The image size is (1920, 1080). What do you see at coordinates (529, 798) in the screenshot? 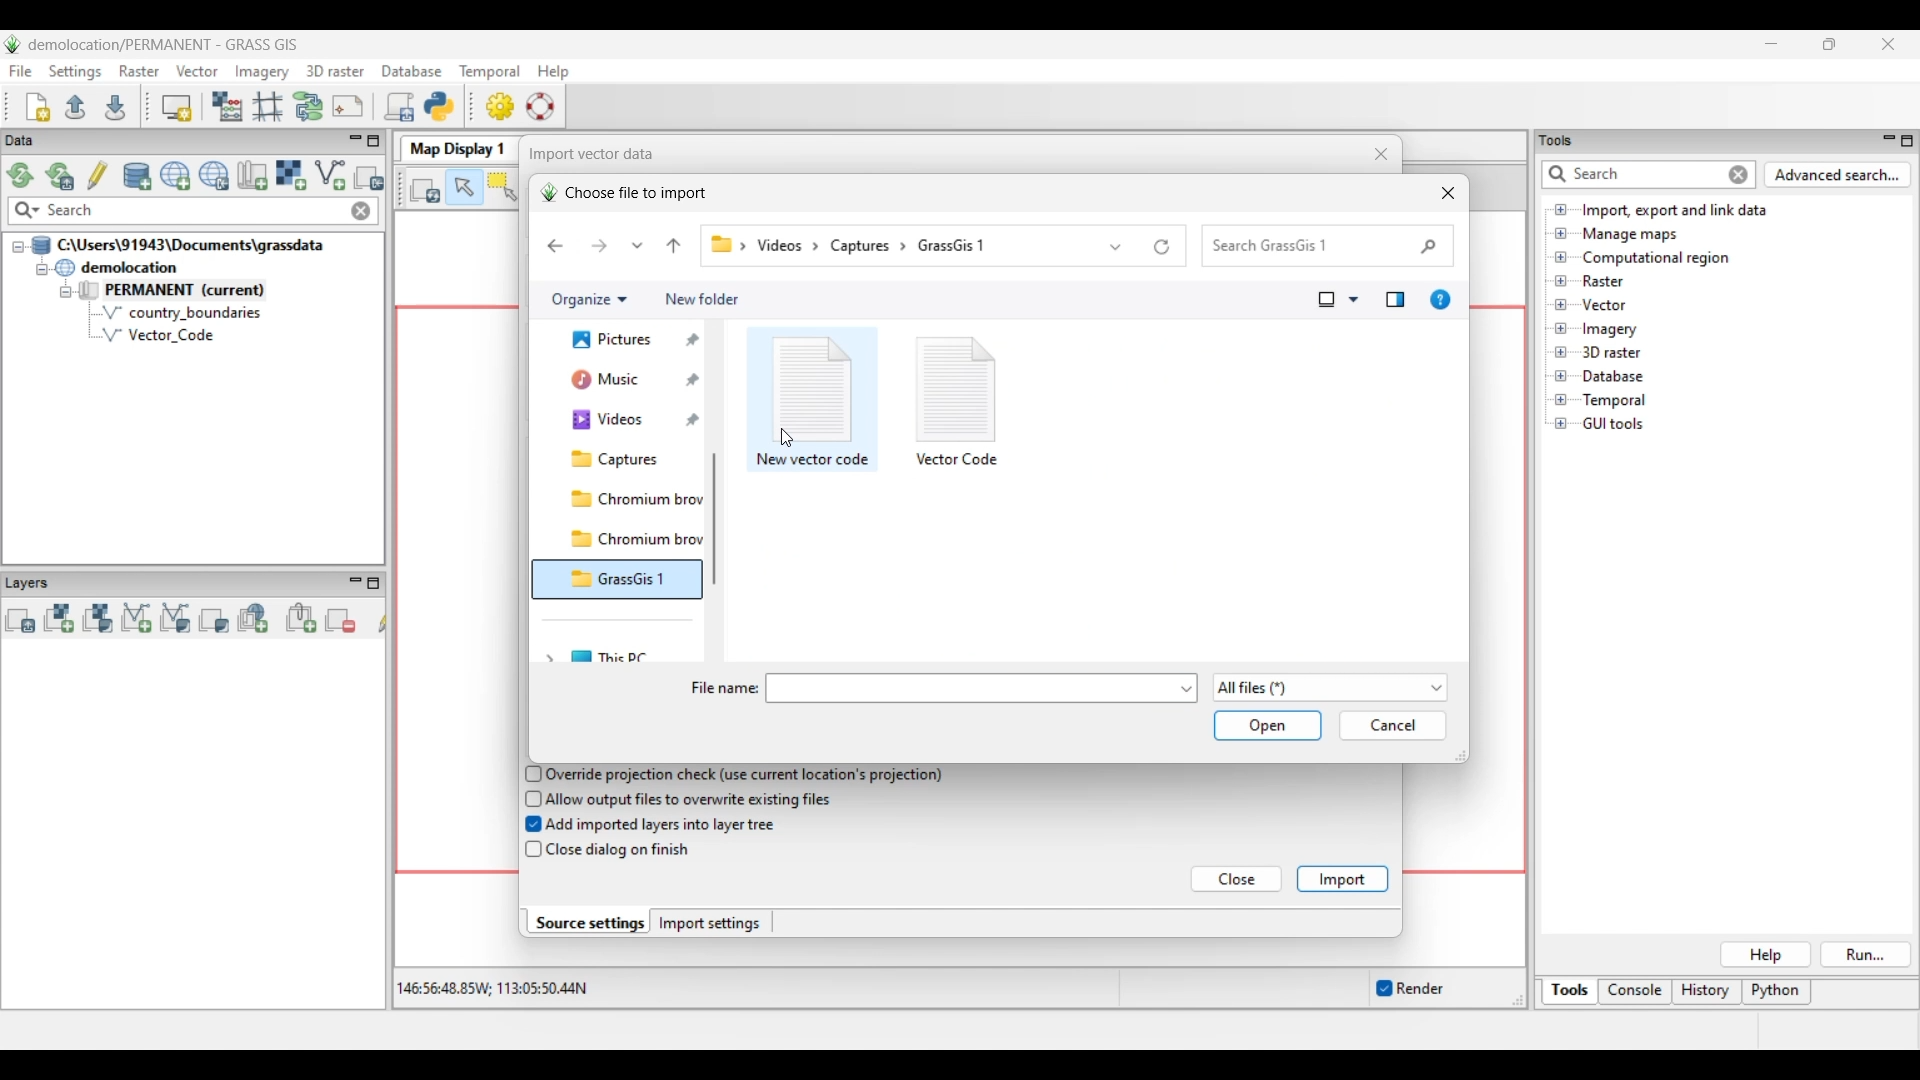
I see `checkbox` at bounding box center [529, 798].